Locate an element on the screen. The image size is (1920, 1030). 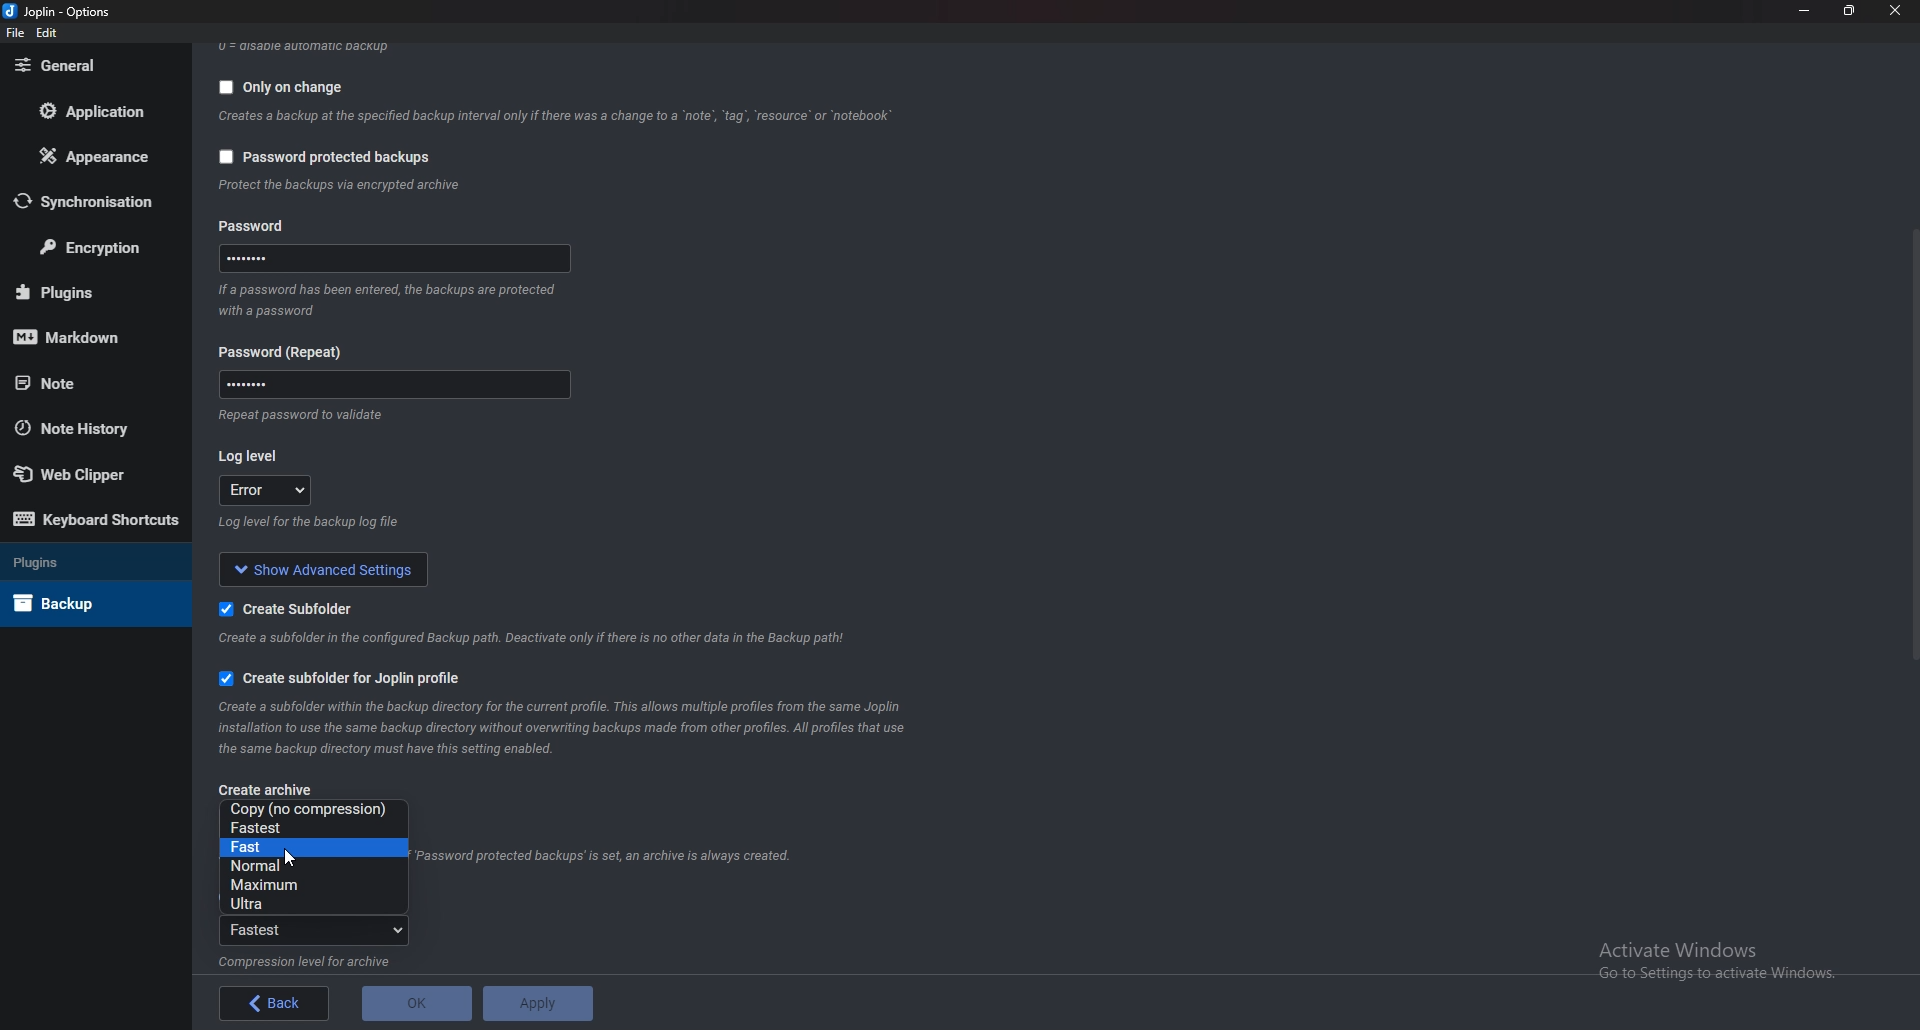
Plugins is located at coordinates (77, 561).